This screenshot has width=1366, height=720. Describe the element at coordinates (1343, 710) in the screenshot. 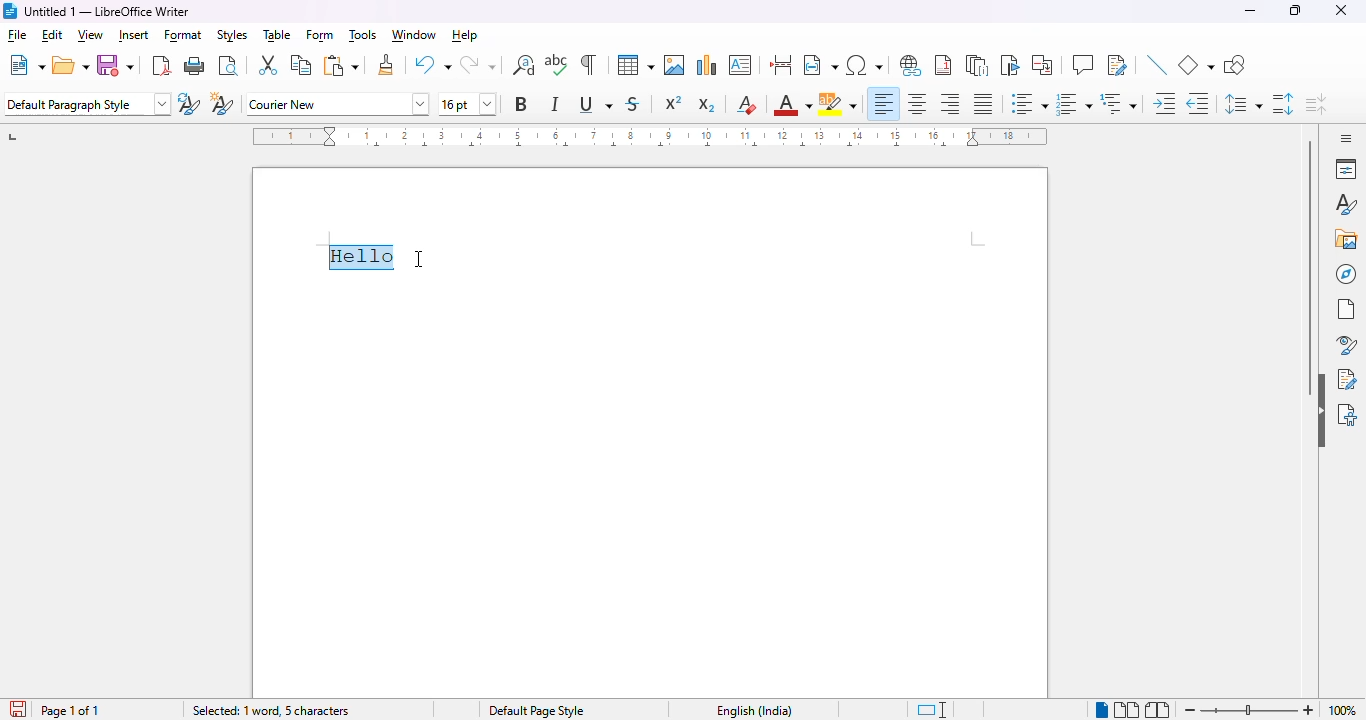

I see `zoom factor` at that location.